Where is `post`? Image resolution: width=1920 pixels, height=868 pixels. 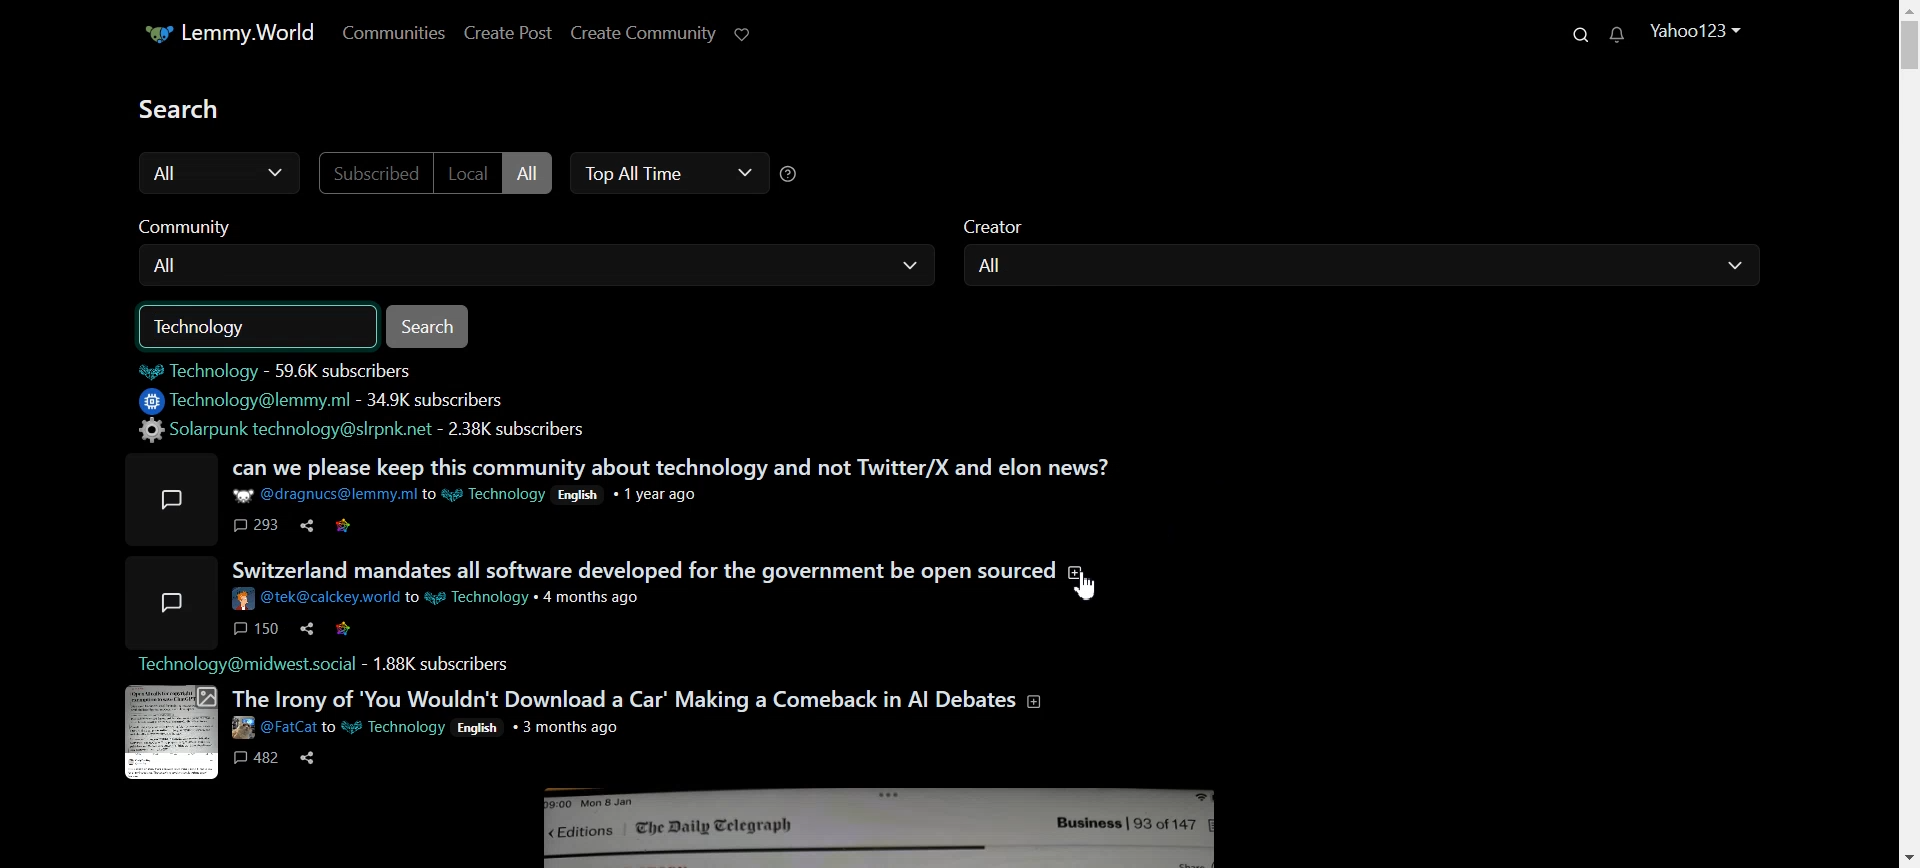 post is located at coordinates (176, 500).